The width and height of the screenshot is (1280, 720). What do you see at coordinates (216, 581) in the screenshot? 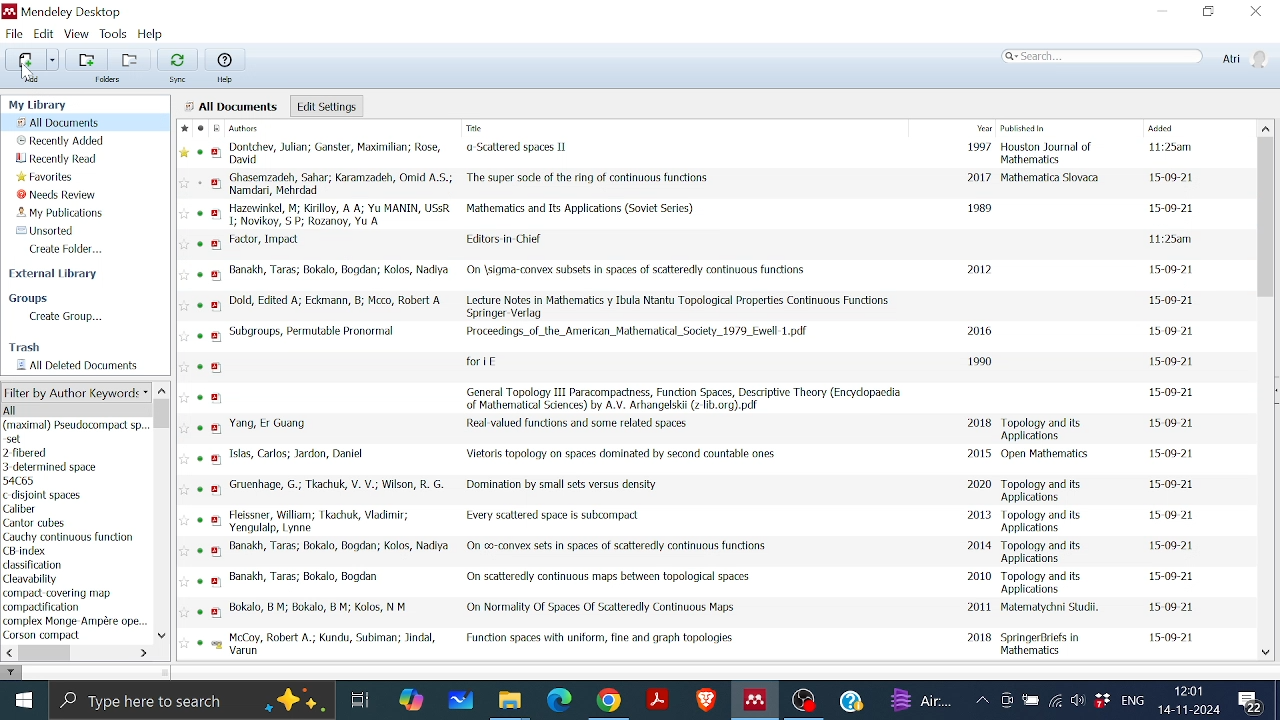
I see `pdf` at bounding box center [216, 581].